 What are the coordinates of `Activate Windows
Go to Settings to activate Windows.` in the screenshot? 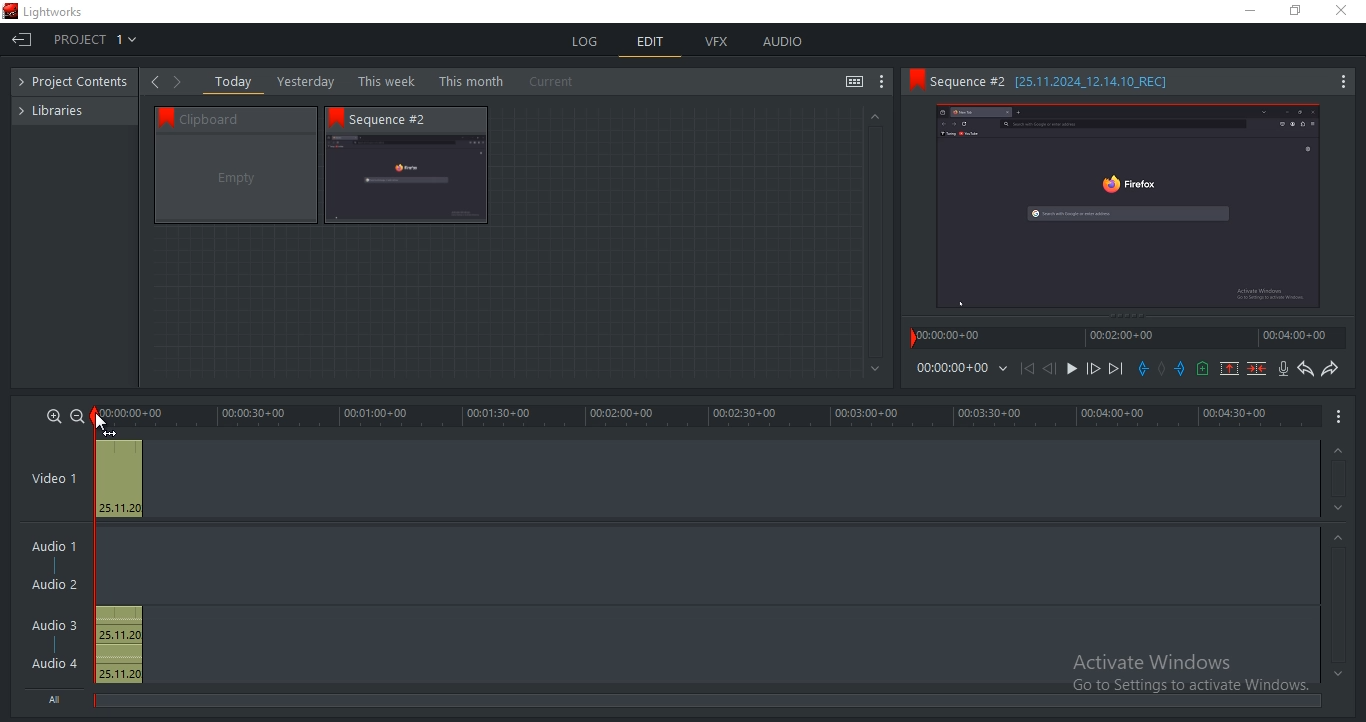 It's located at (1190, 675).